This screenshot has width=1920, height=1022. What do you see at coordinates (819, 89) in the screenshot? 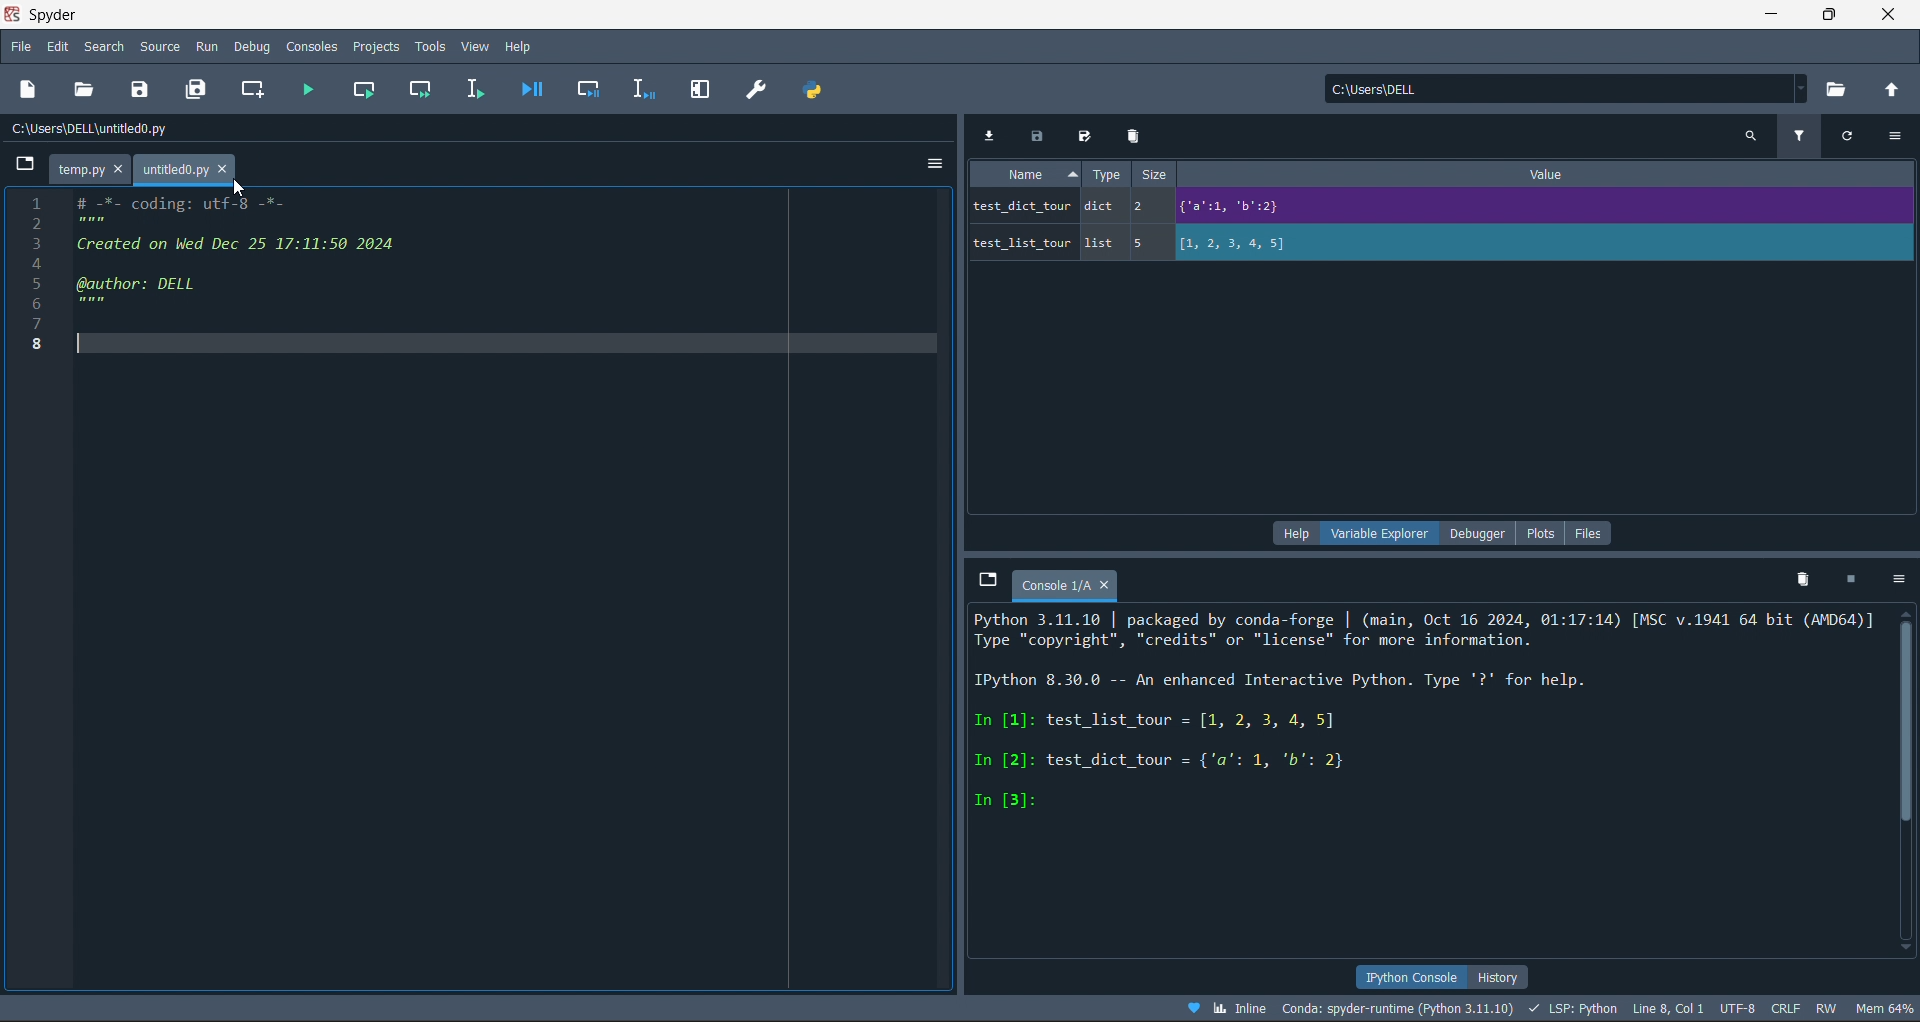
I see `path manager` at bounding box center [819, 89].